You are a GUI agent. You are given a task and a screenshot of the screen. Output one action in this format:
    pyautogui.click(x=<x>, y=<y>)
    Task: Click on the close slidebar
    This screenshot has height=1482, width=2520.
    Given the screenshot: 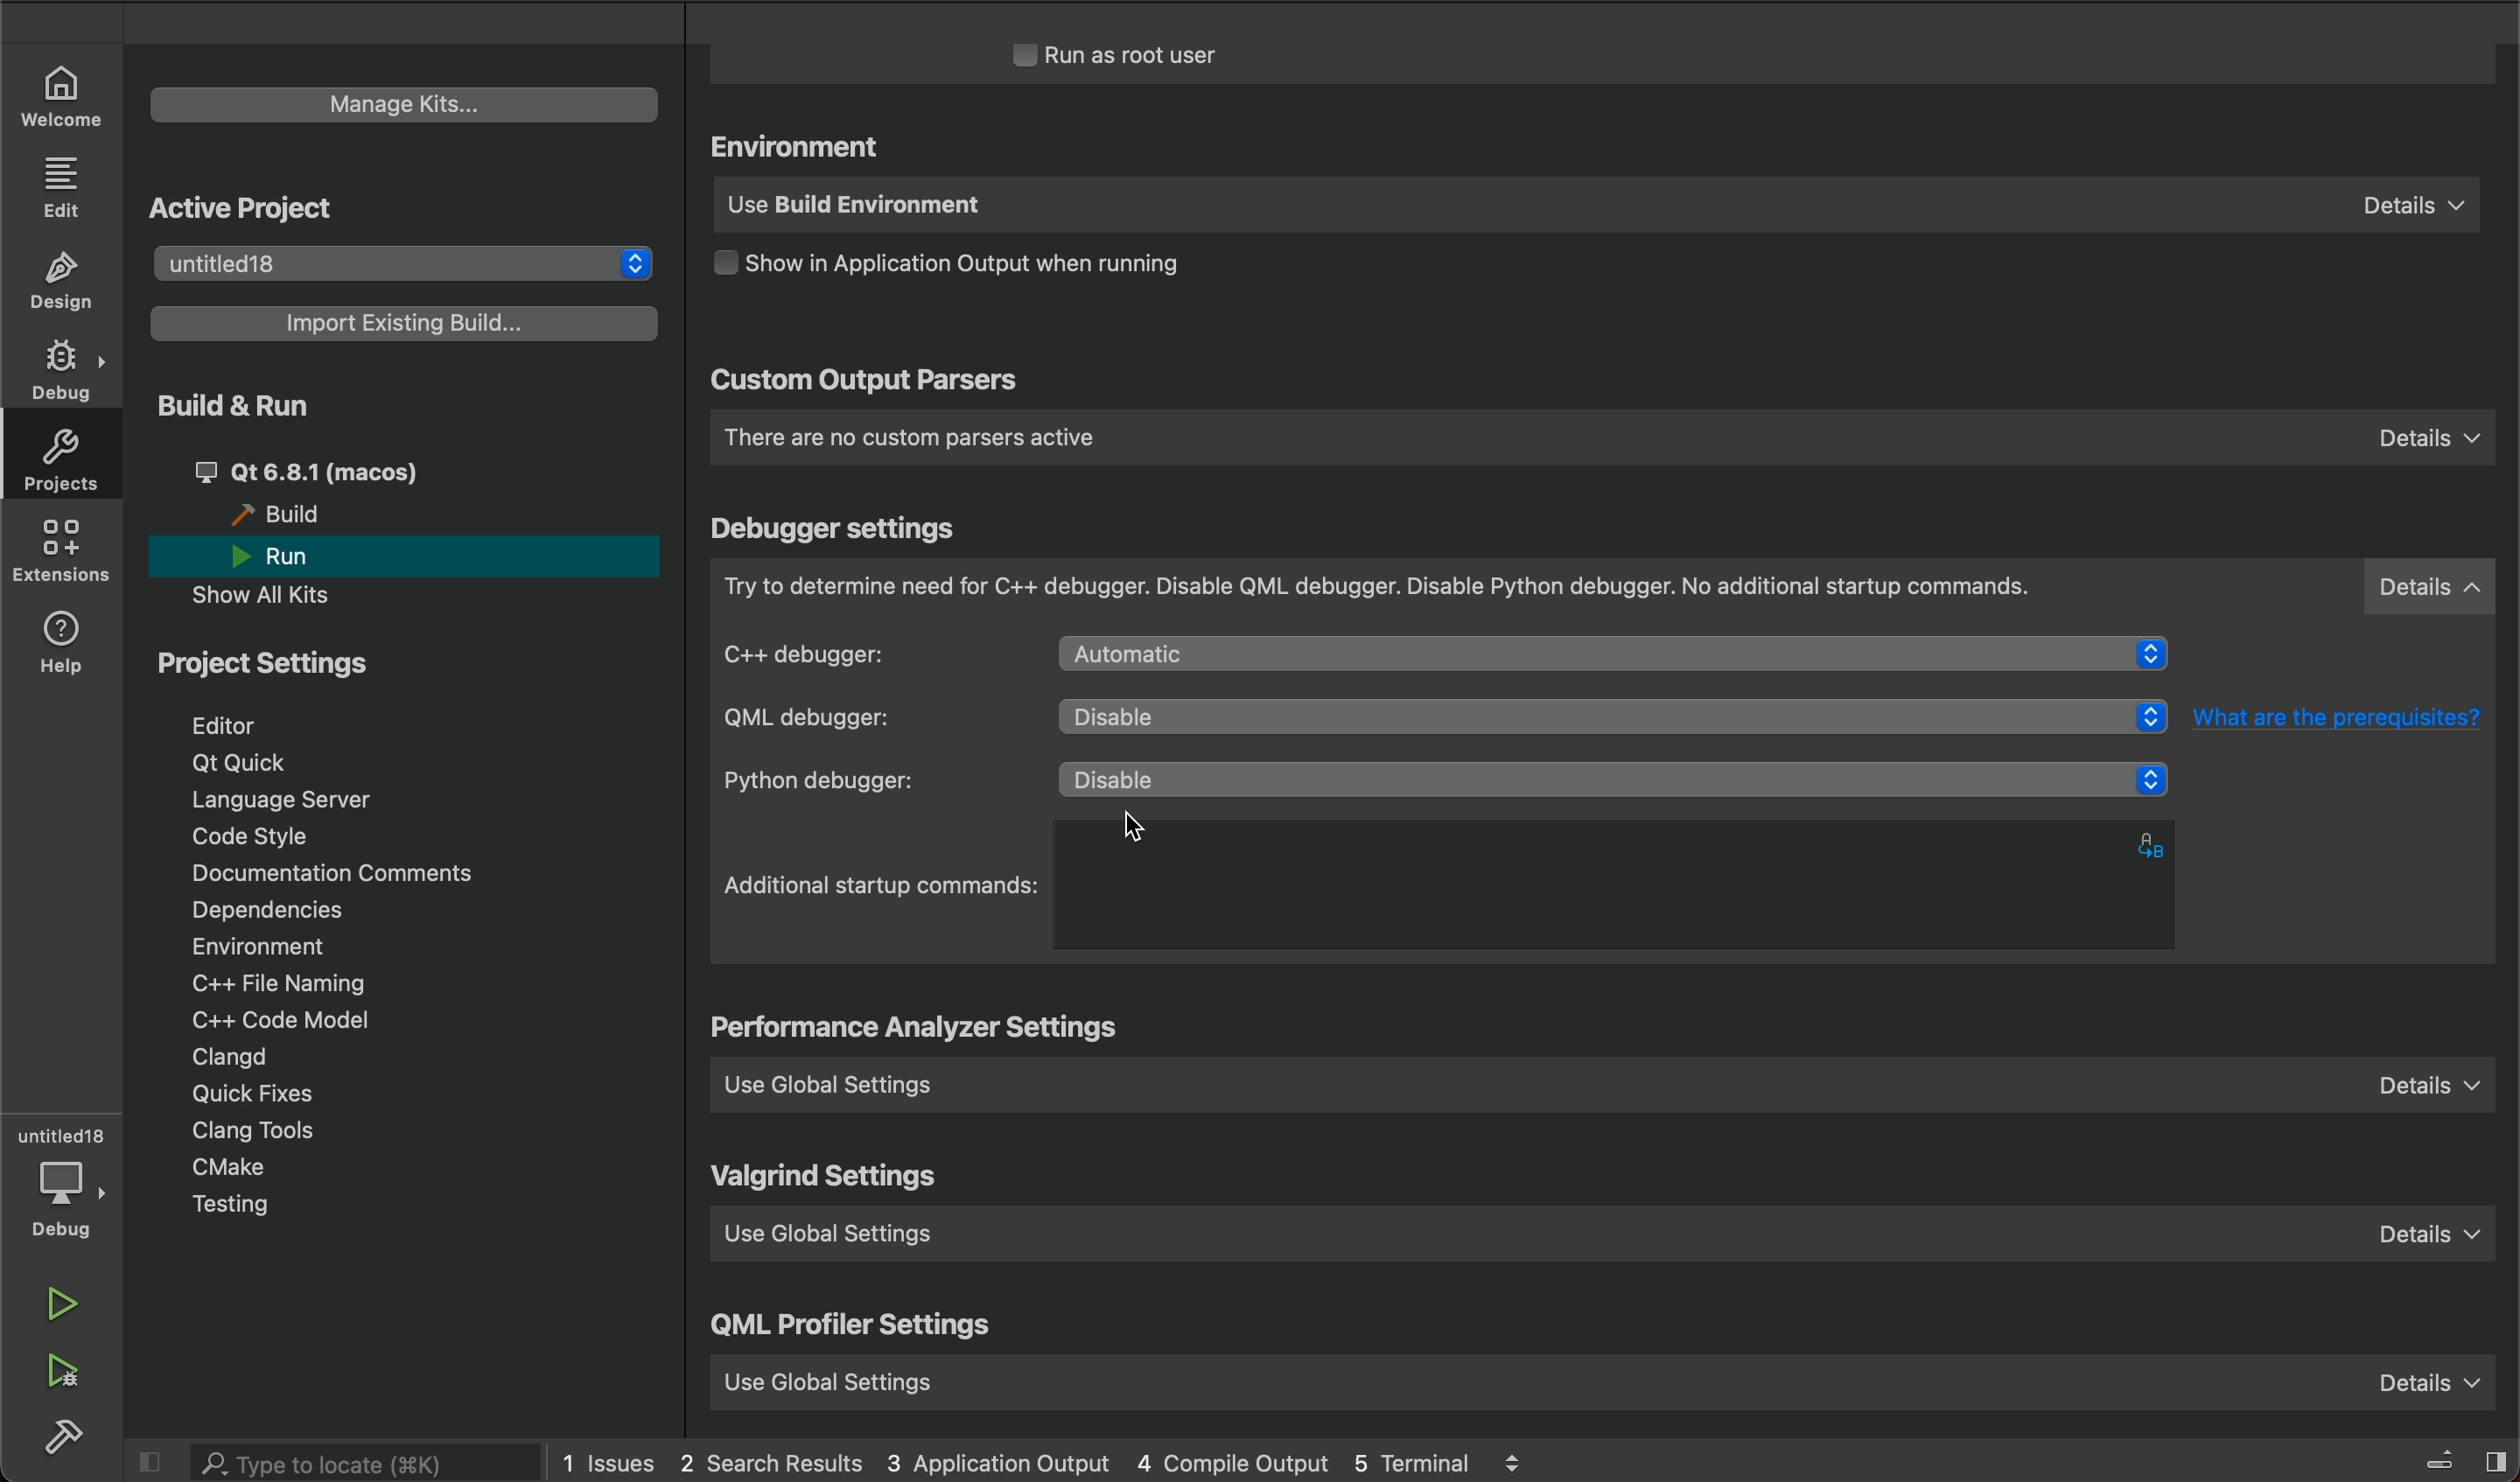 What is the action you would take?
    pyautogui.click(x=158, y=1462)
    